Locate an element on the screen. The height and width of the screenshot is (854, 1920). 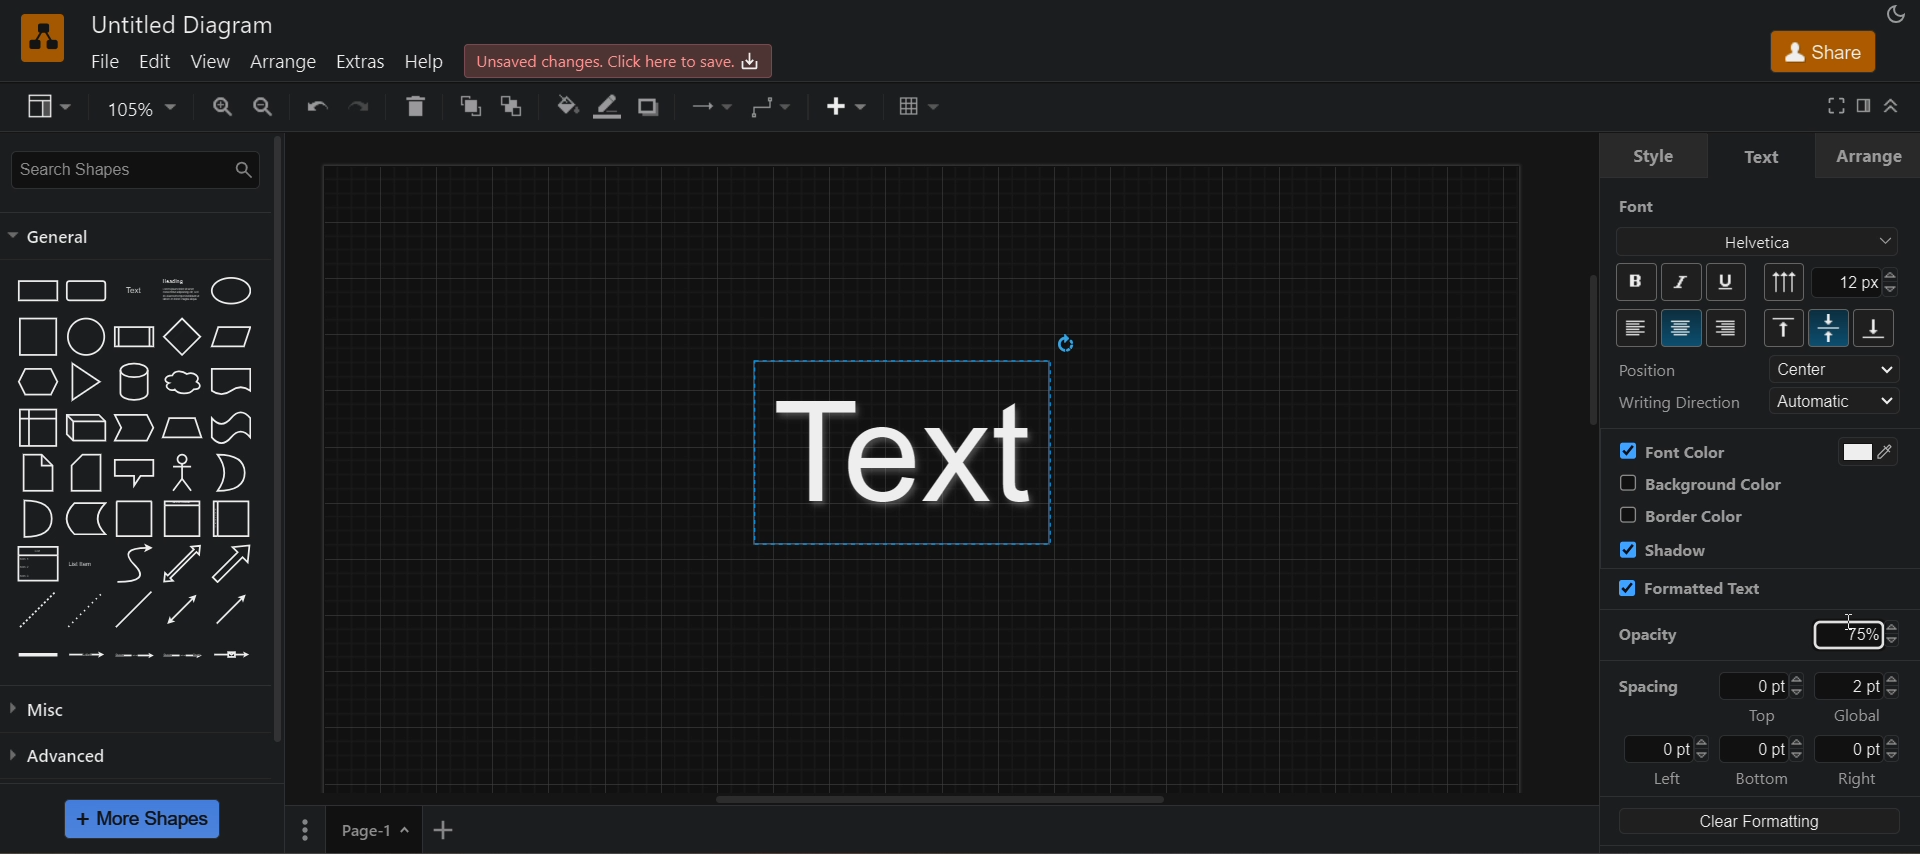
cylinder is located at coordinates (135, 382).